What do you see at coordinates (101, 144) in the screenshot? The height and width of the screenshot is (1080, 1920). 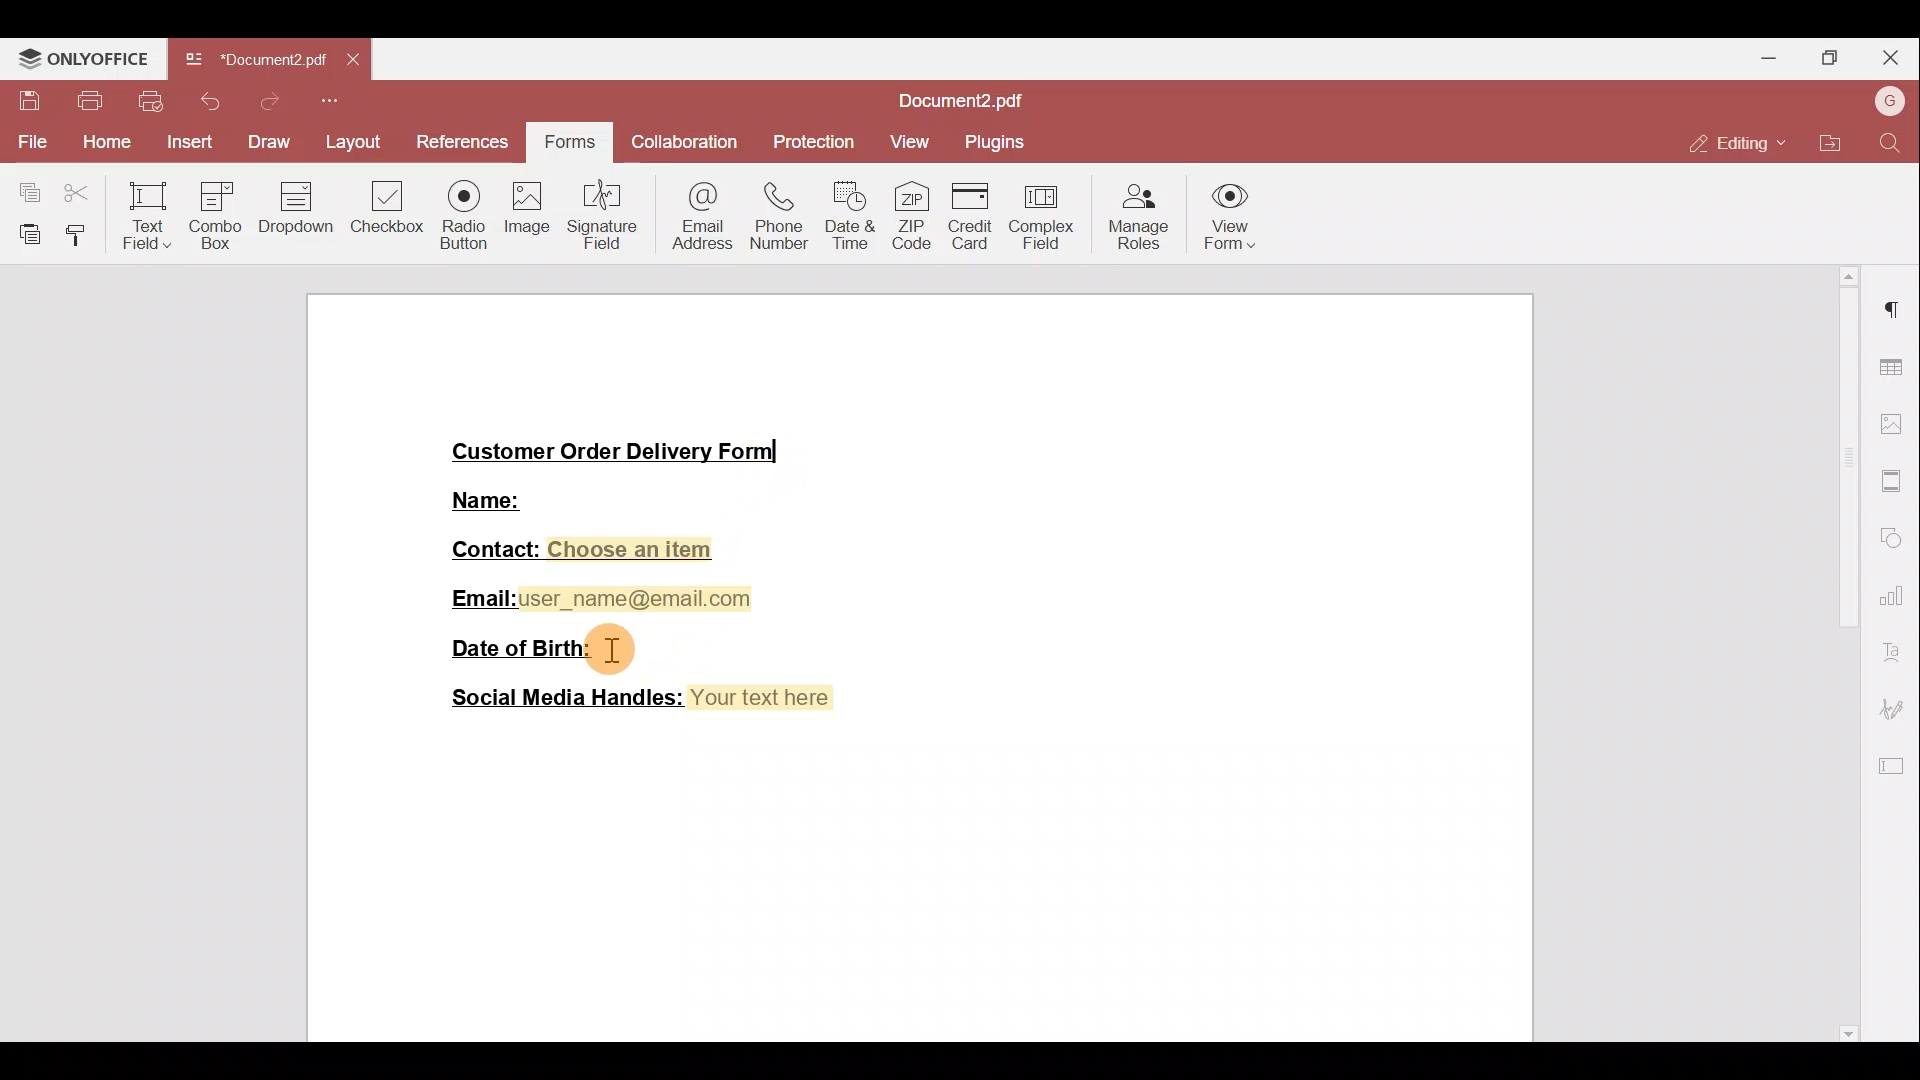 I see `Home` at bounding box center [101, 144].